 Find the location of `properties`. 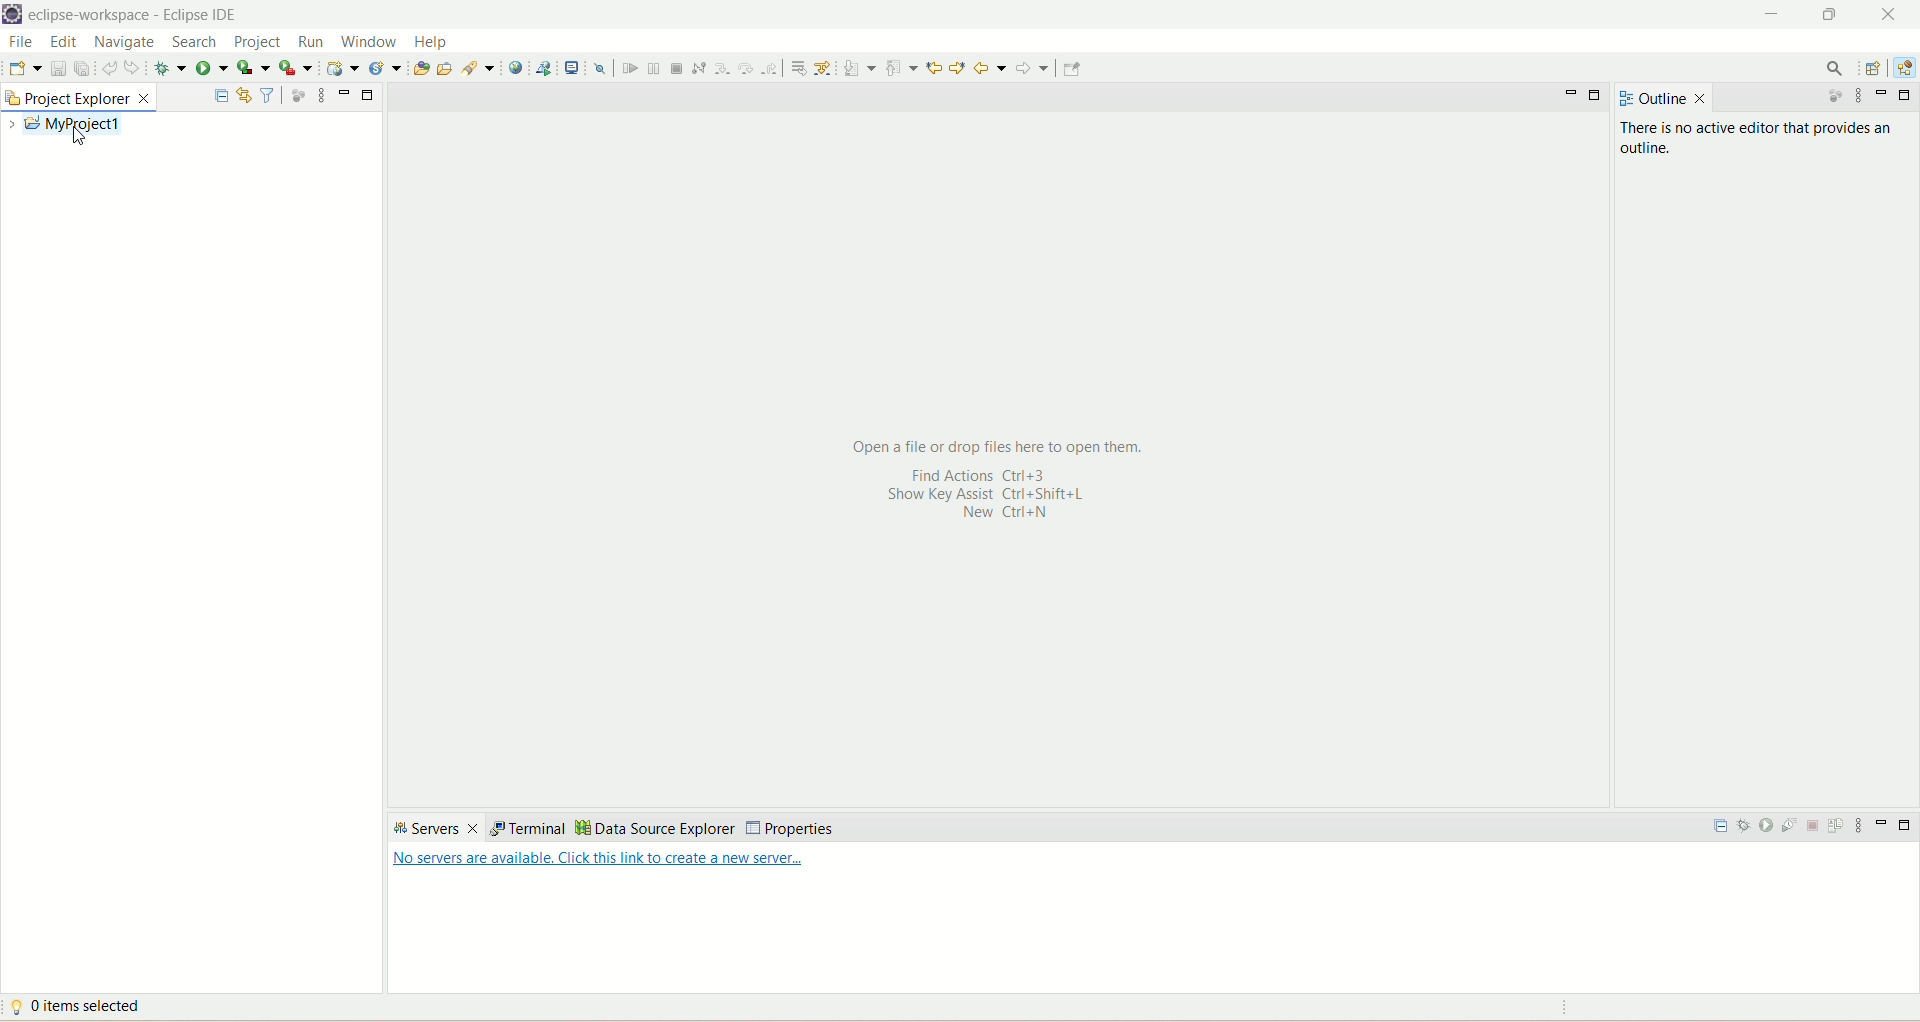

properties is located at coordinates (789, 828).